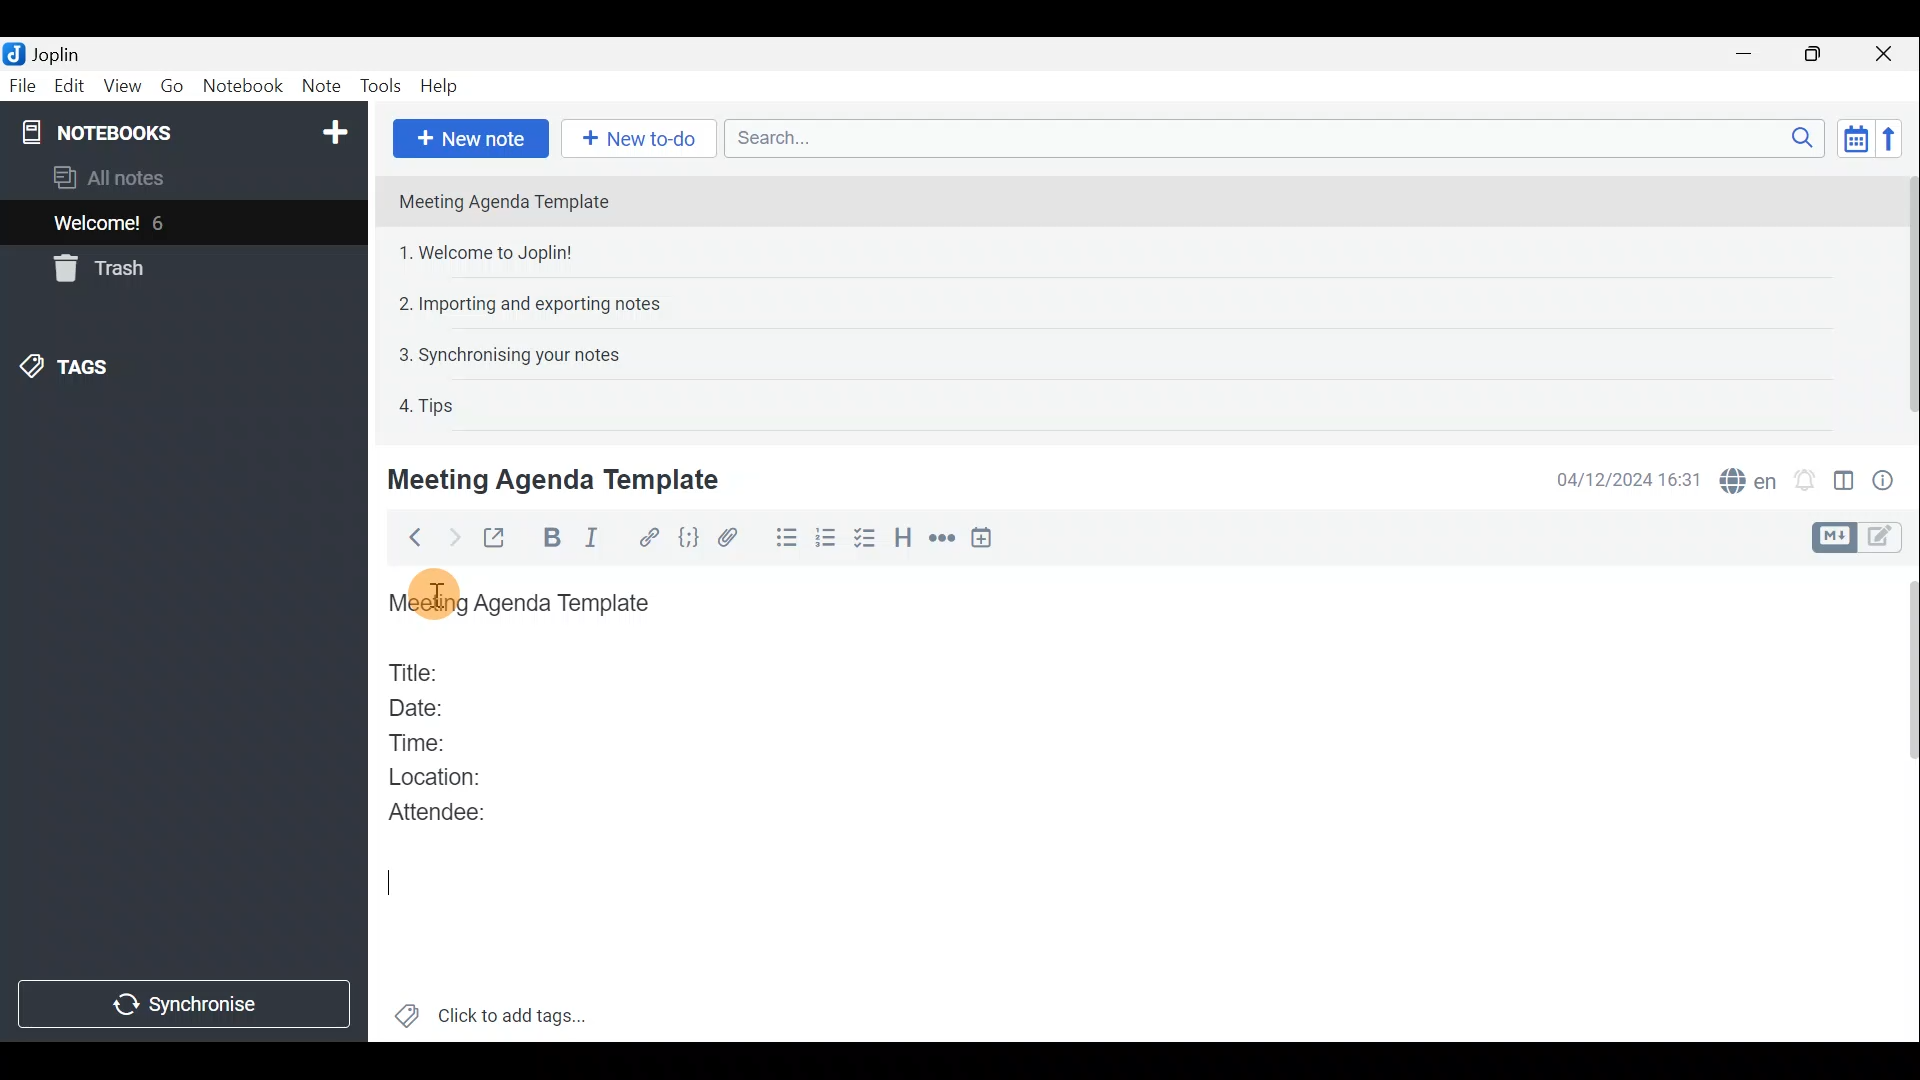 This screenshot has height=1080, width=1920. I want to click on Meeting Agenda Template, so click(506, 201).